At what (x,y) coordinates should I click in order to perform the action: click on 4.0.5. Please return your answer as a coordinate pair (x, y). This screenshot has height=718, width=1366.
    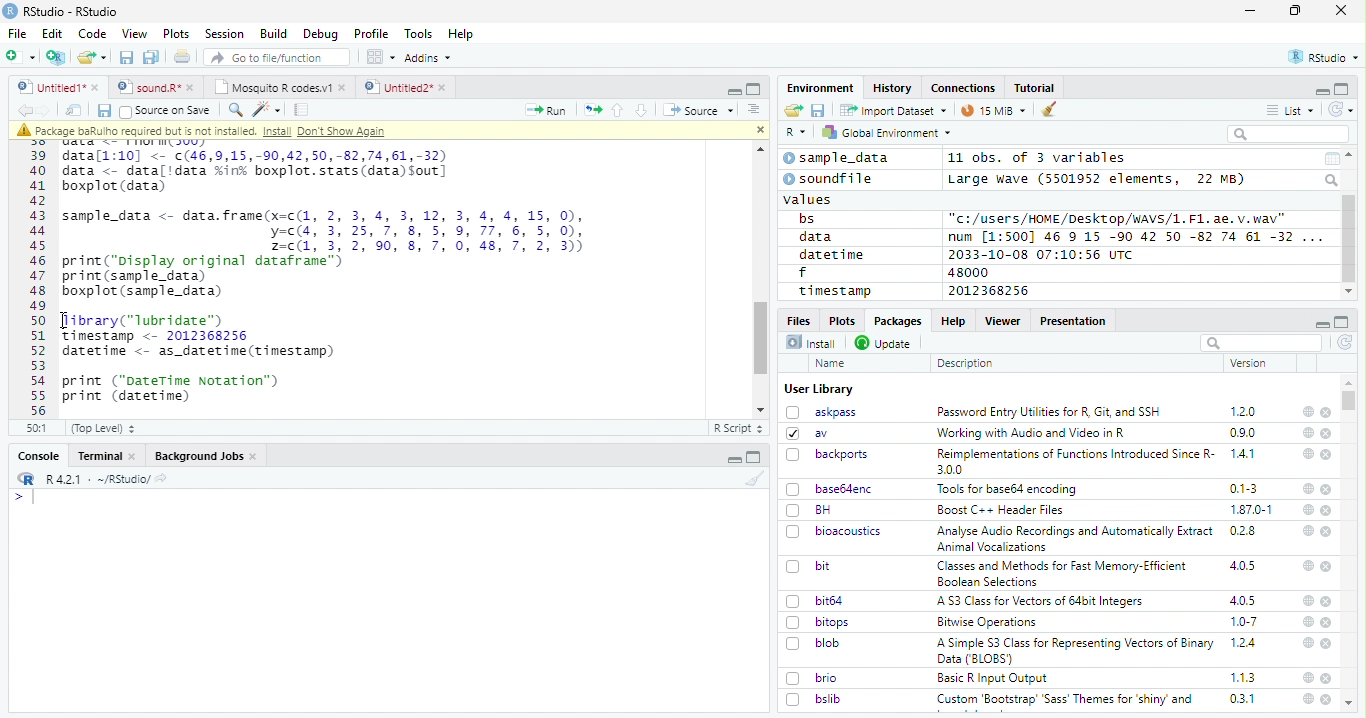
    Looking at the image, I should click on (1242, 566).